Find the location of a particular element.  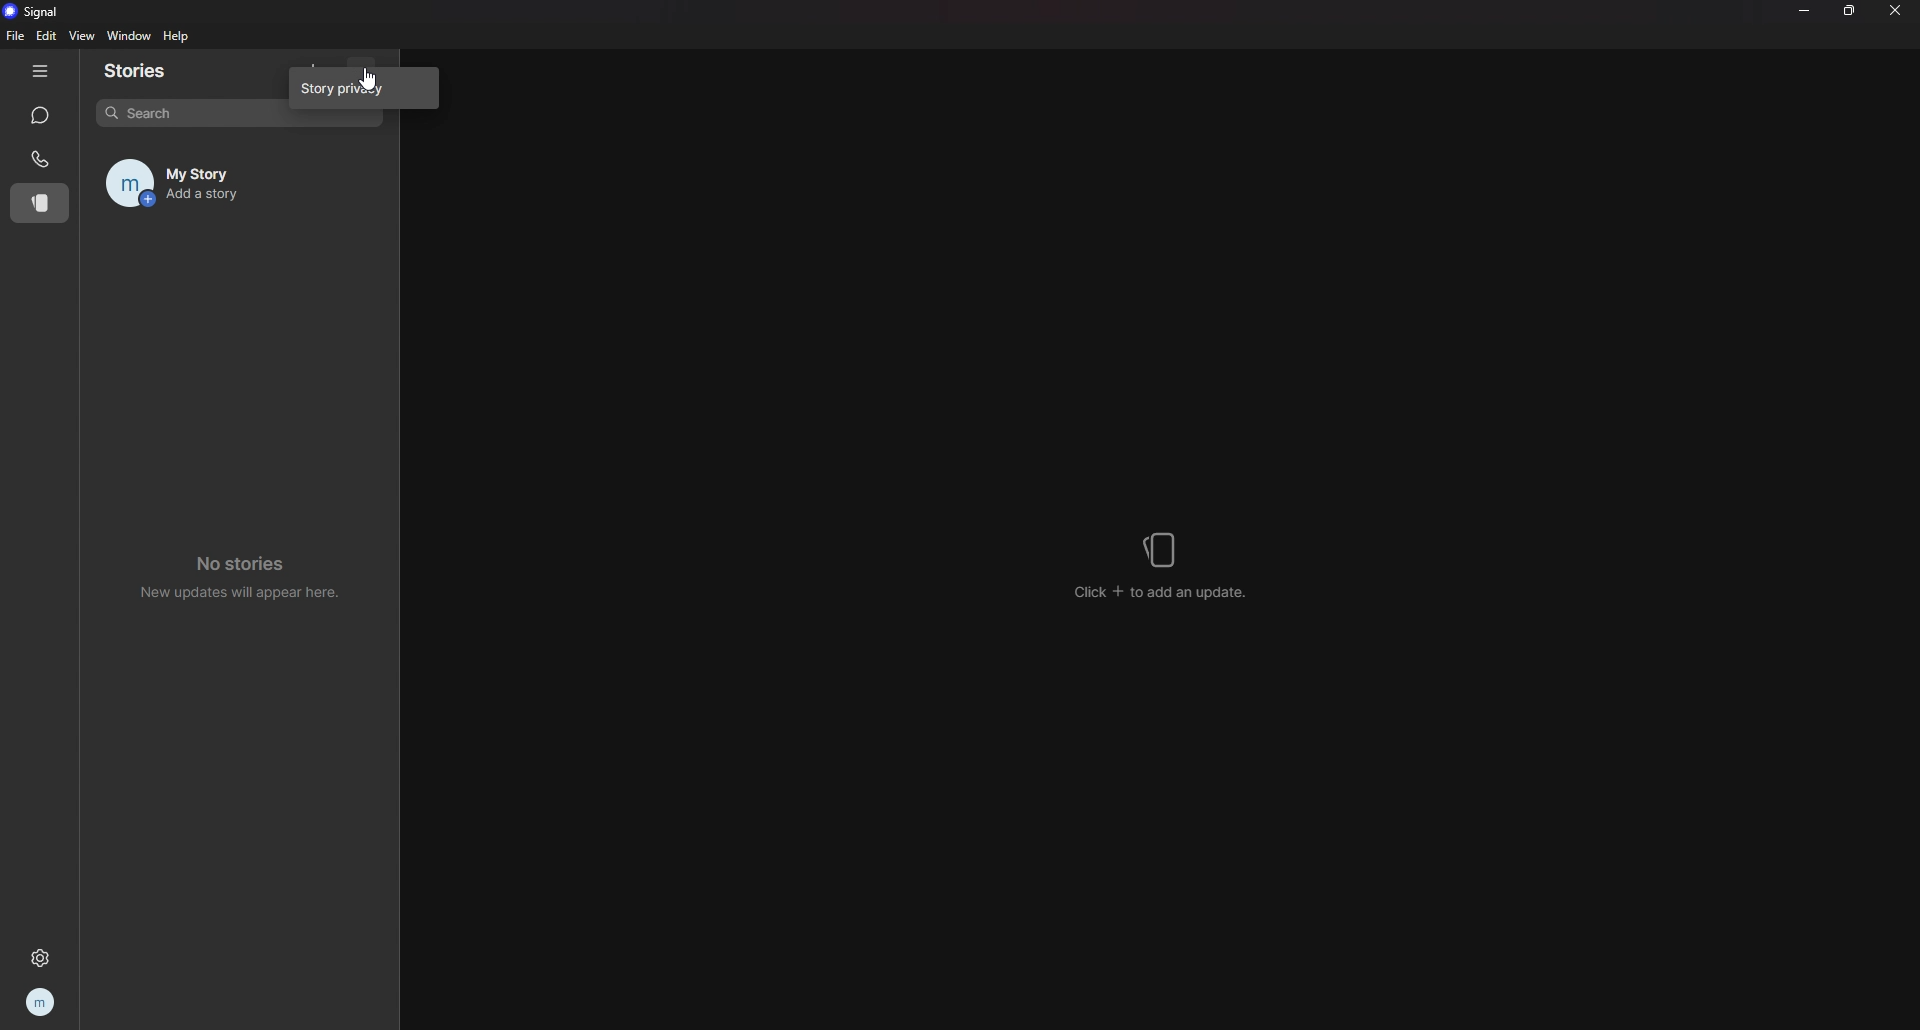

click + to add an update is located at coordinates (1161, 592).